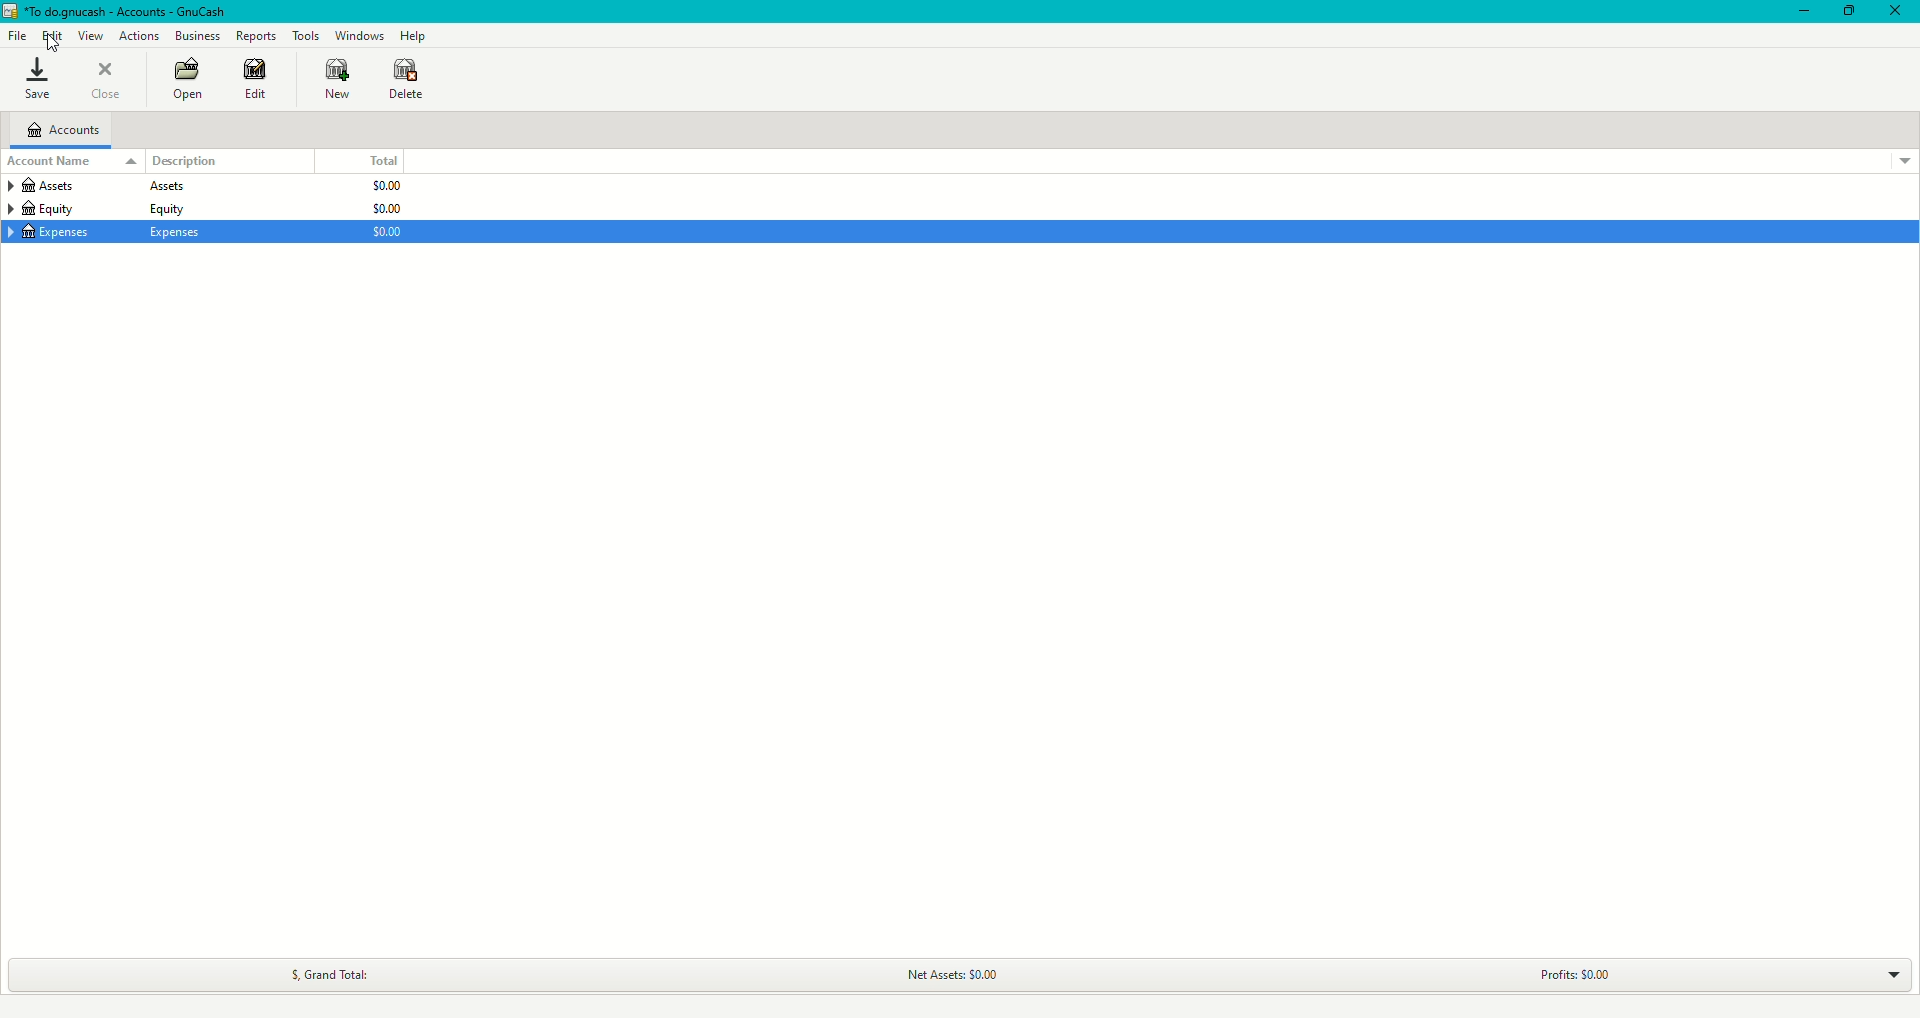  I want to click on Edit, so click(258, 80).